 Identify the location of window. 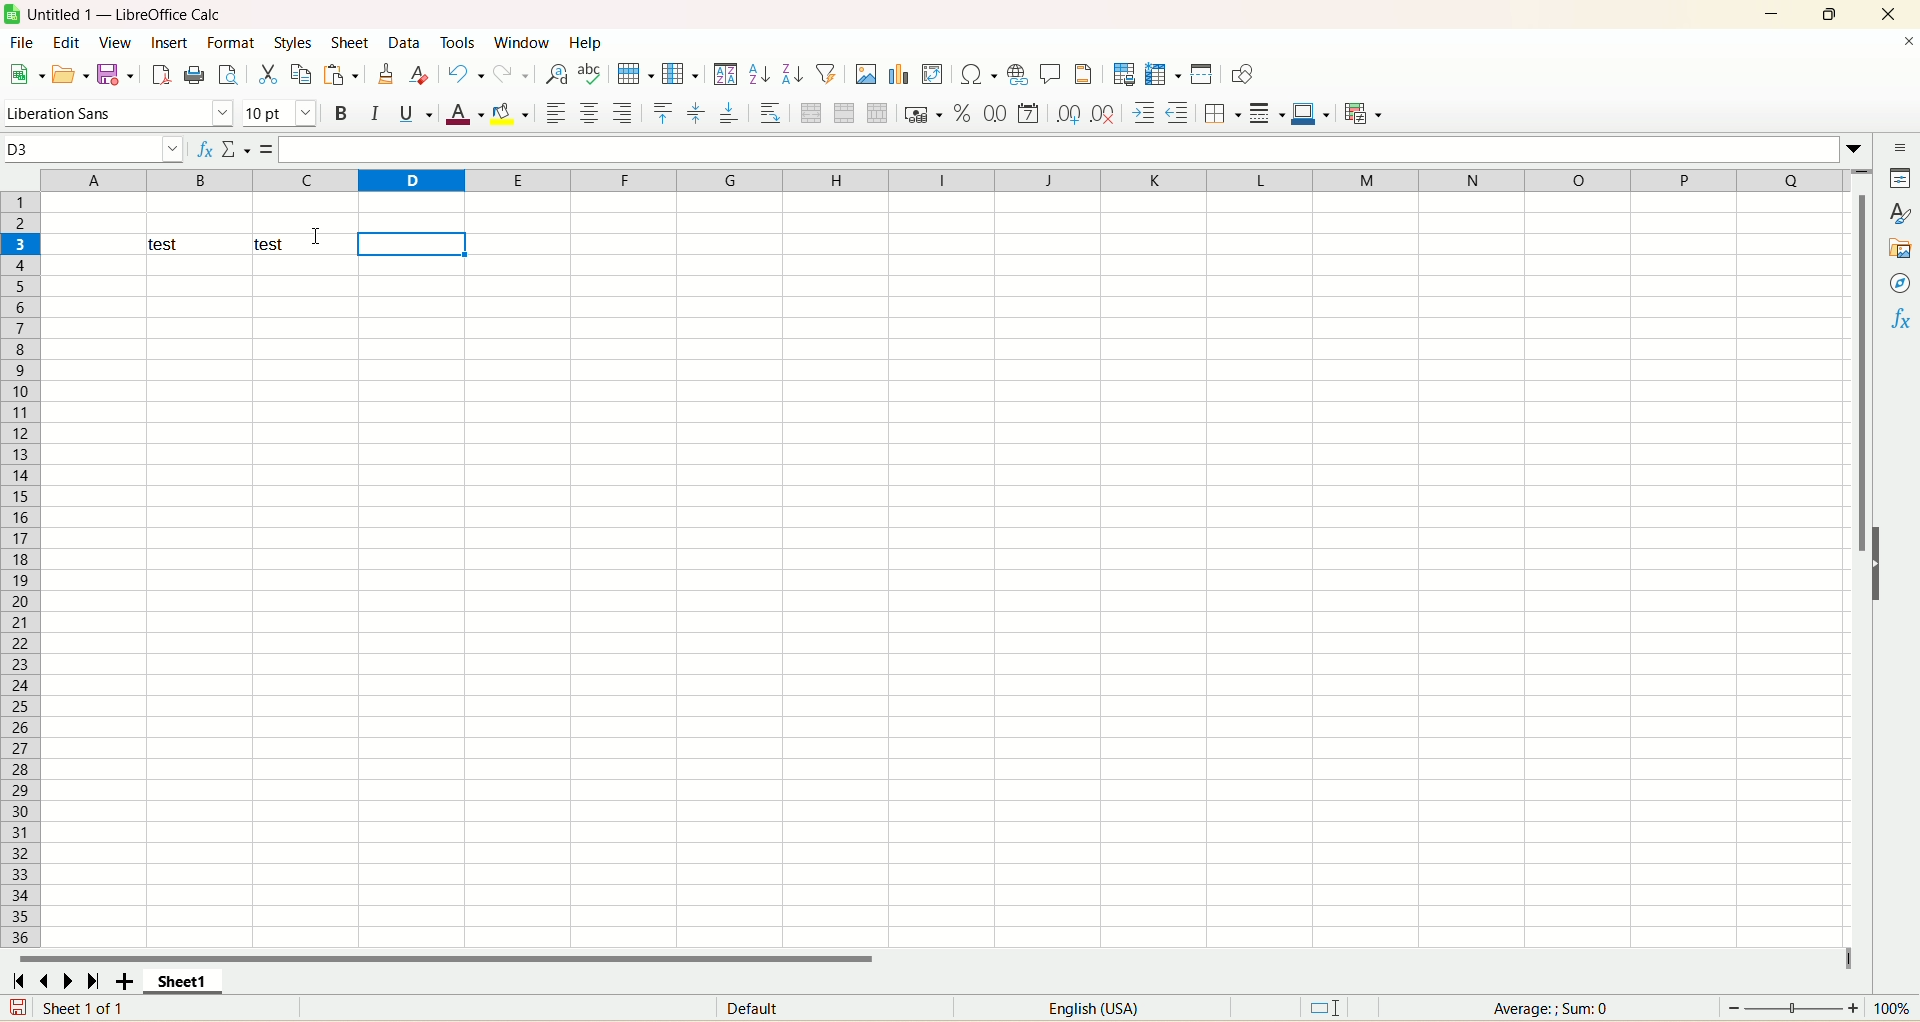
(526, 42).